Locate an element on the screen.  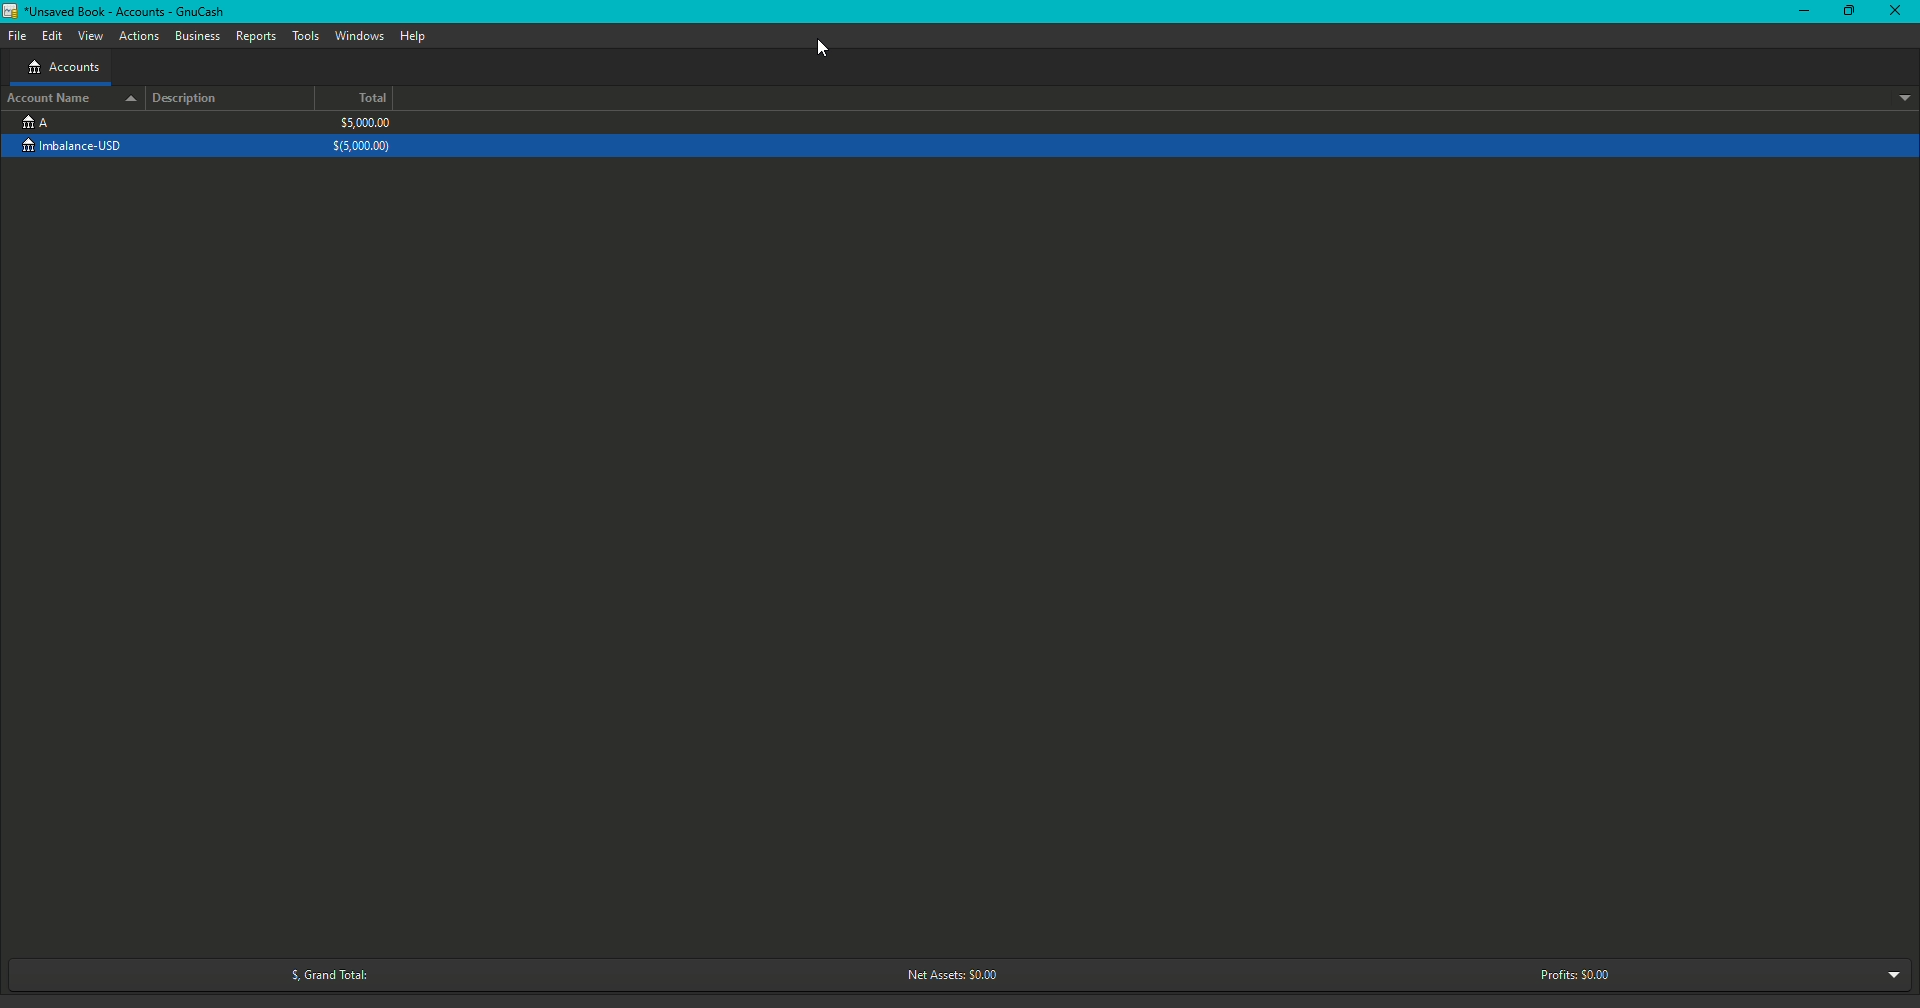
Actions is located at coordinates (140, 37).